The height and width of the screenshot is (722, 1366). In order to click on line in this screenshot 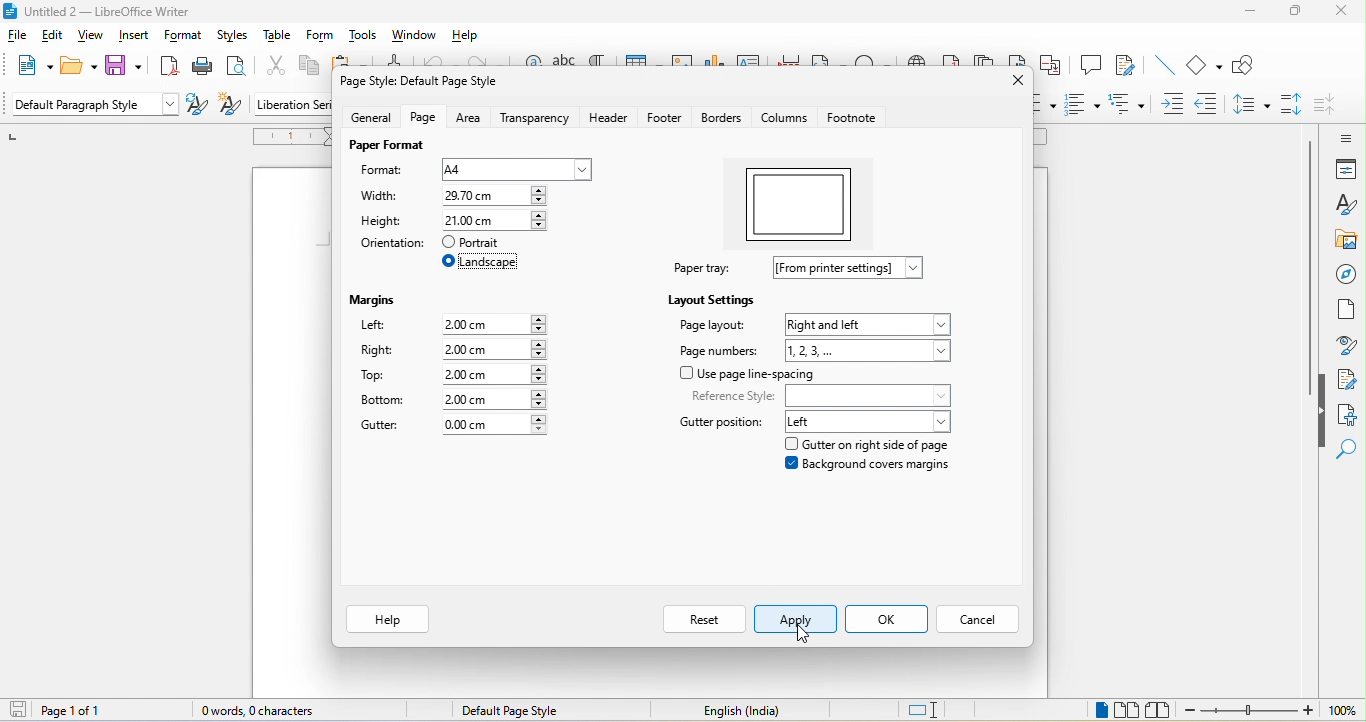, I will do `click(1165, 68)`.